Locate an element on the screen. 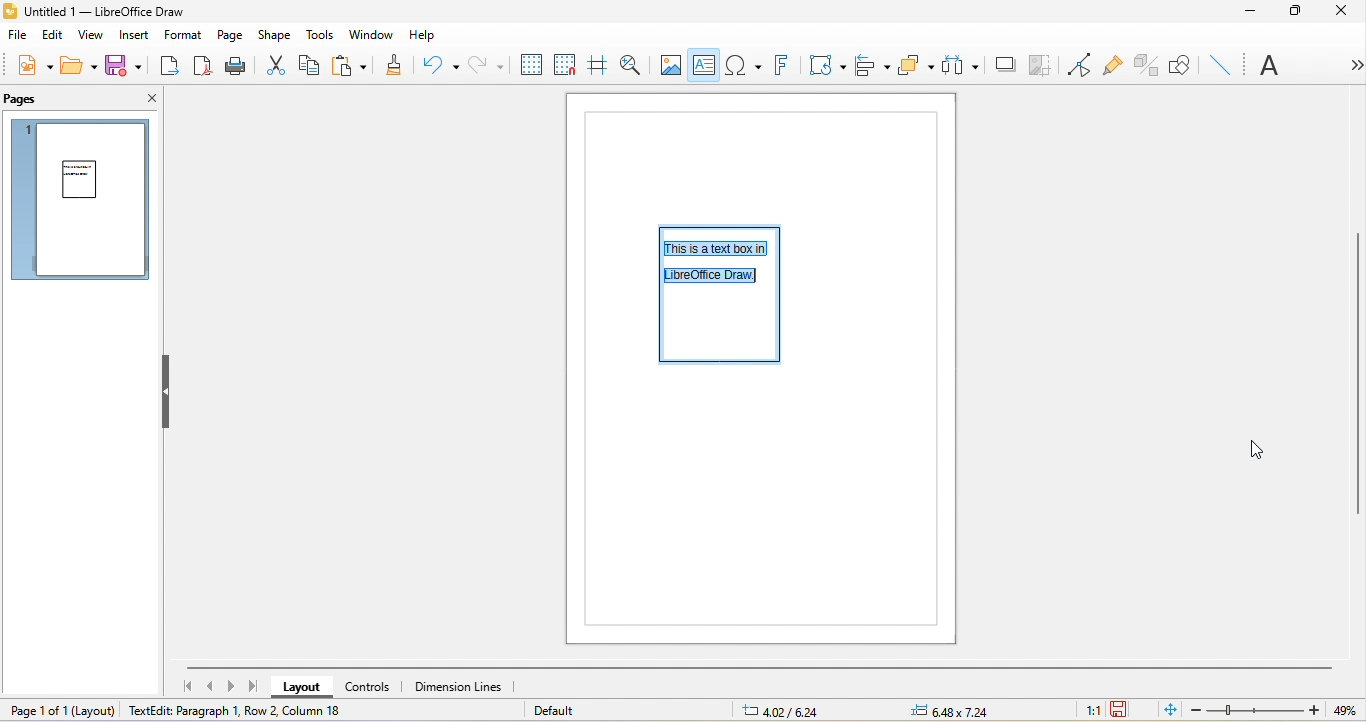 This screenshot has width=1366, height=722. first page is located at coordinates (181, 685).